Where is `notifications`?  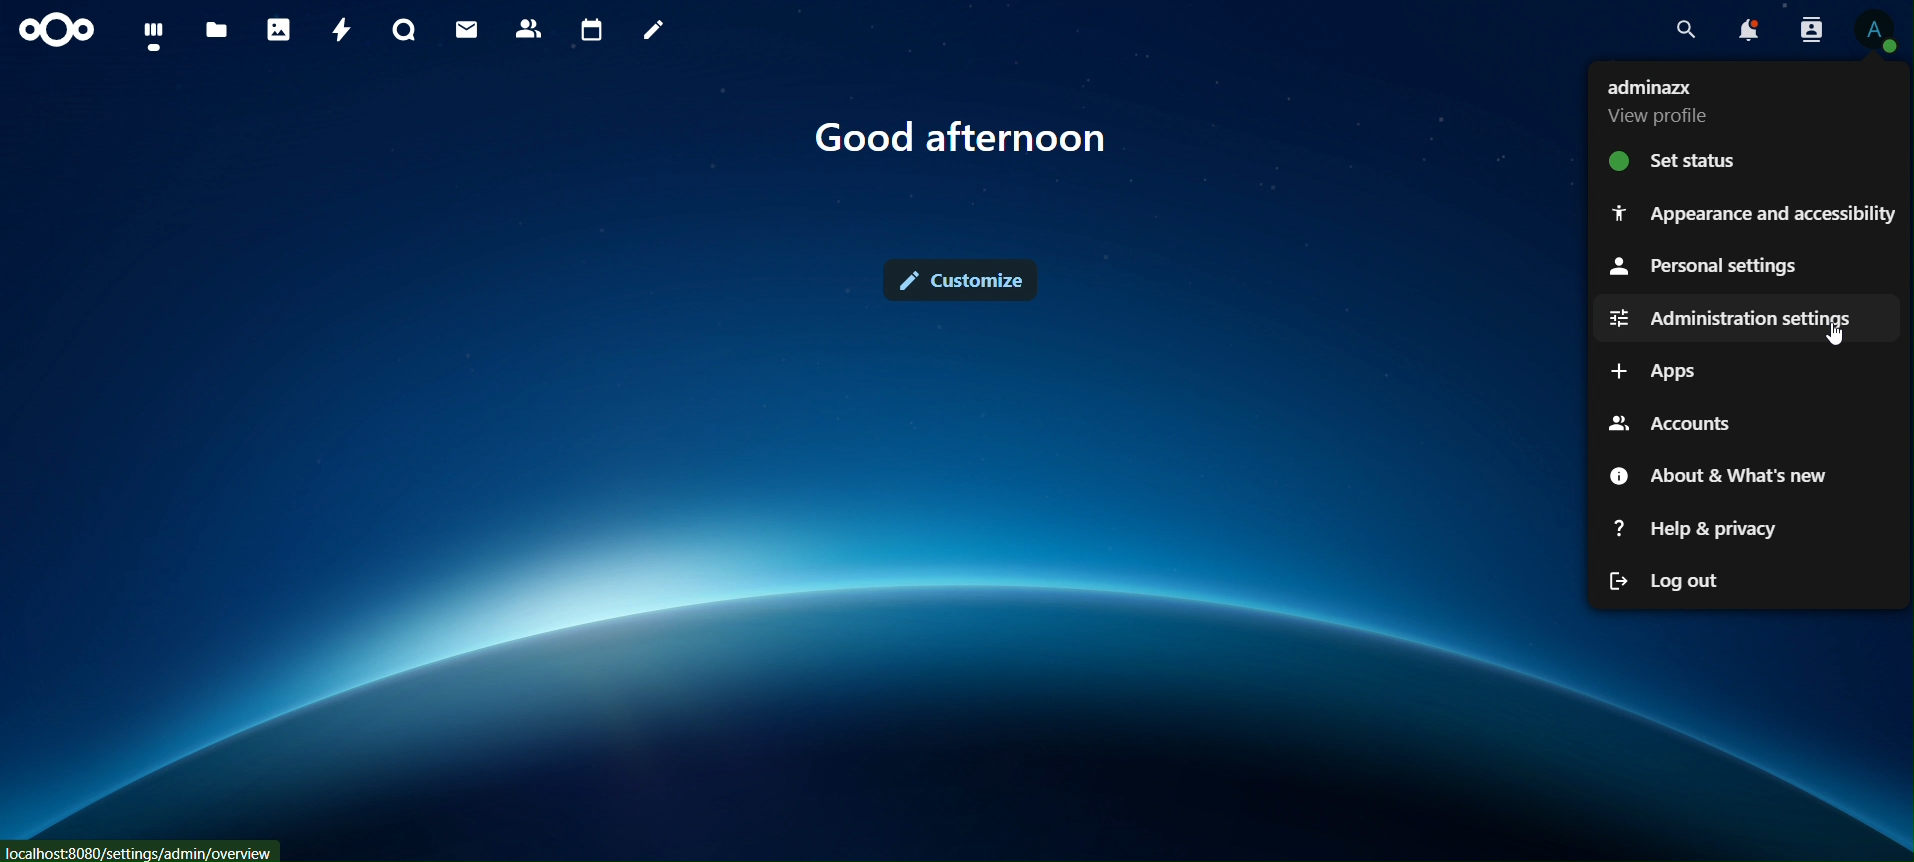 notifications is located at coordinates (1749, 30).